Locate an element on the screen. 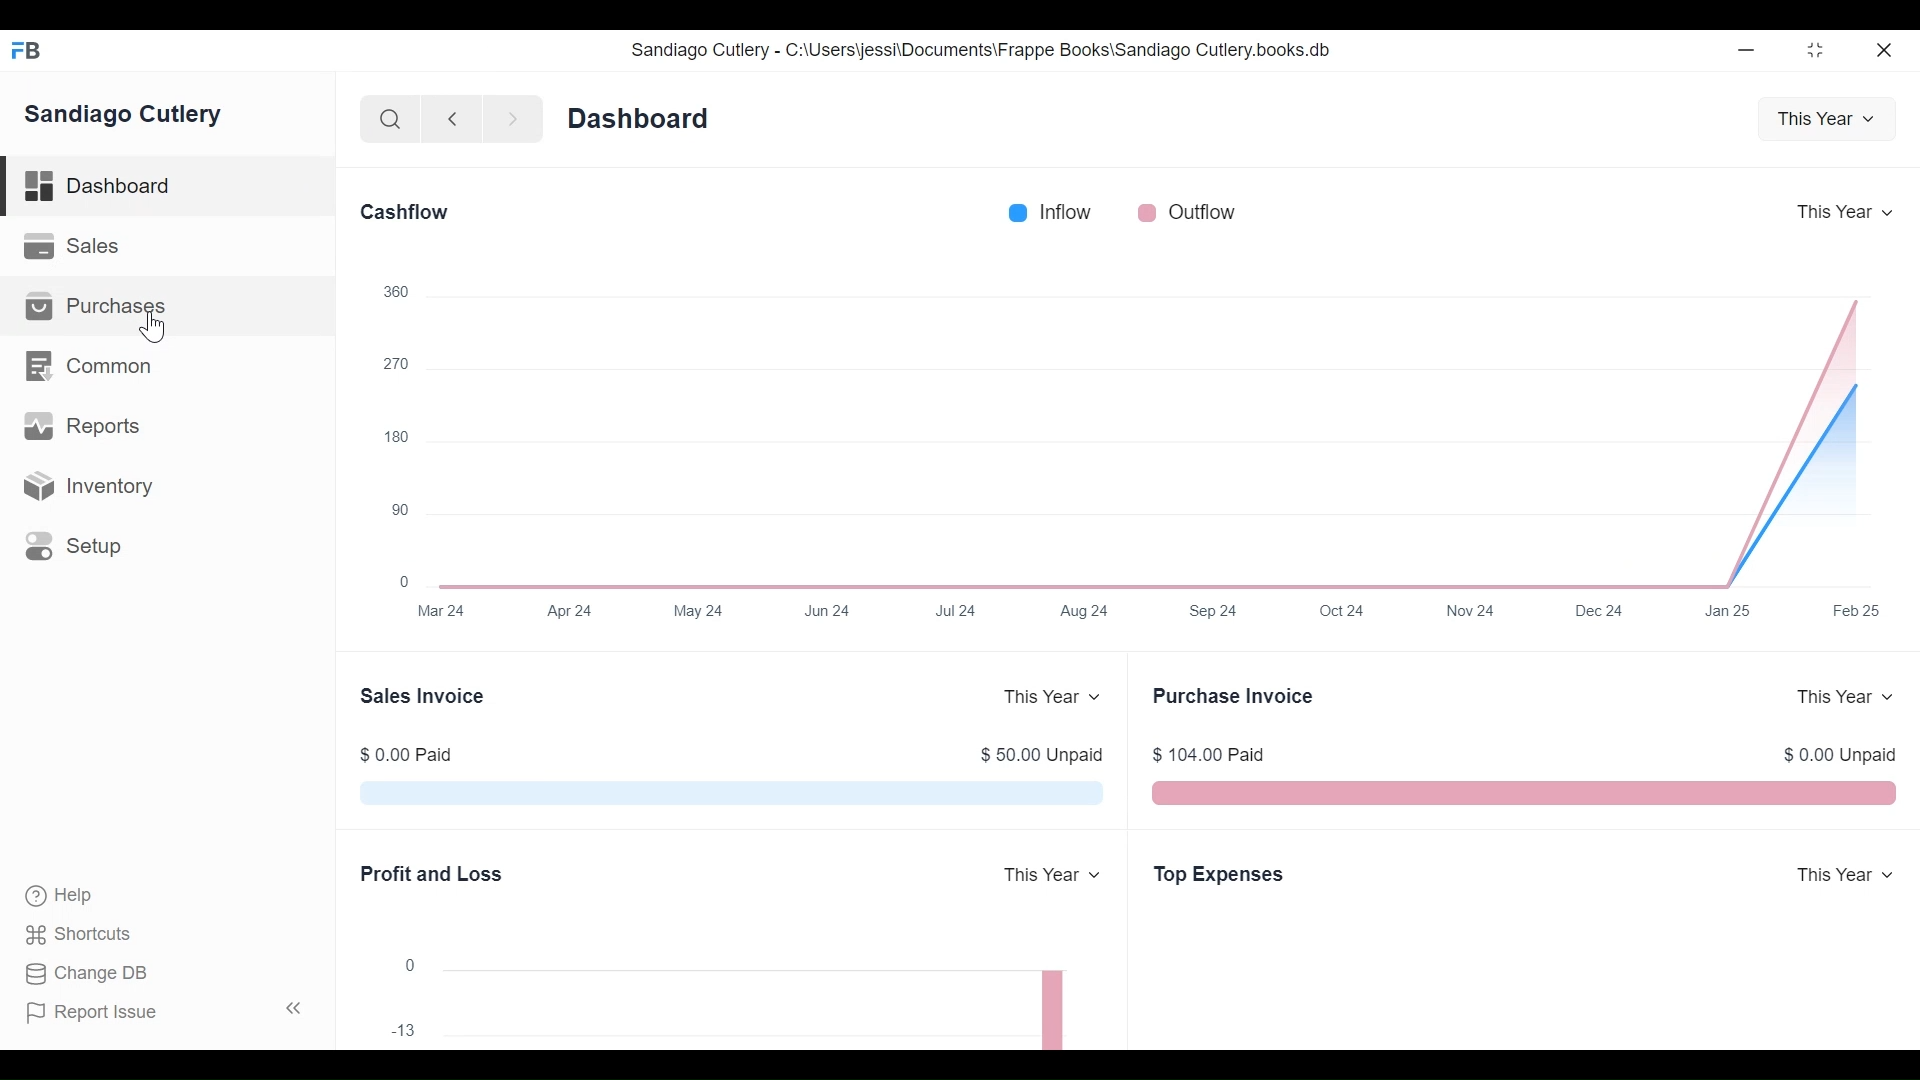 This screenshot has height=1080, width=1920. Inflow is located at coordinates (1066, 212).